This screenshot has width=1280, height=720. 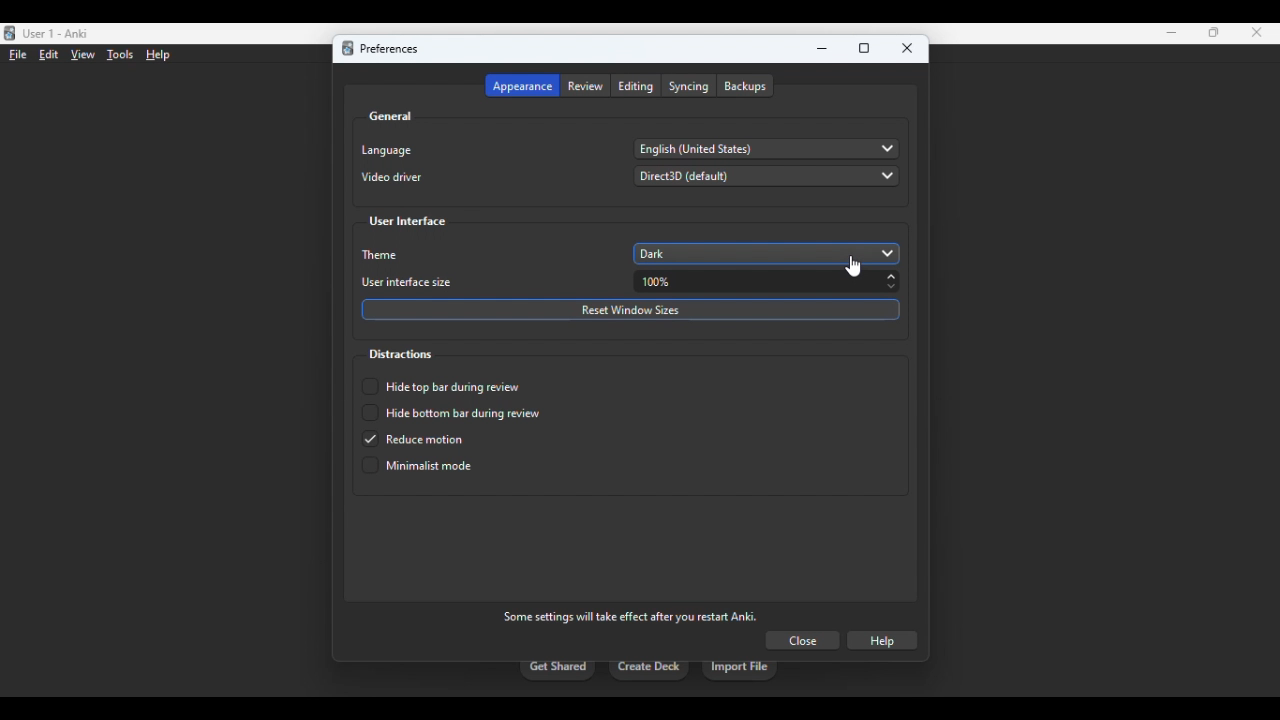 I want to click on video driver, so click(x=392, y=177).